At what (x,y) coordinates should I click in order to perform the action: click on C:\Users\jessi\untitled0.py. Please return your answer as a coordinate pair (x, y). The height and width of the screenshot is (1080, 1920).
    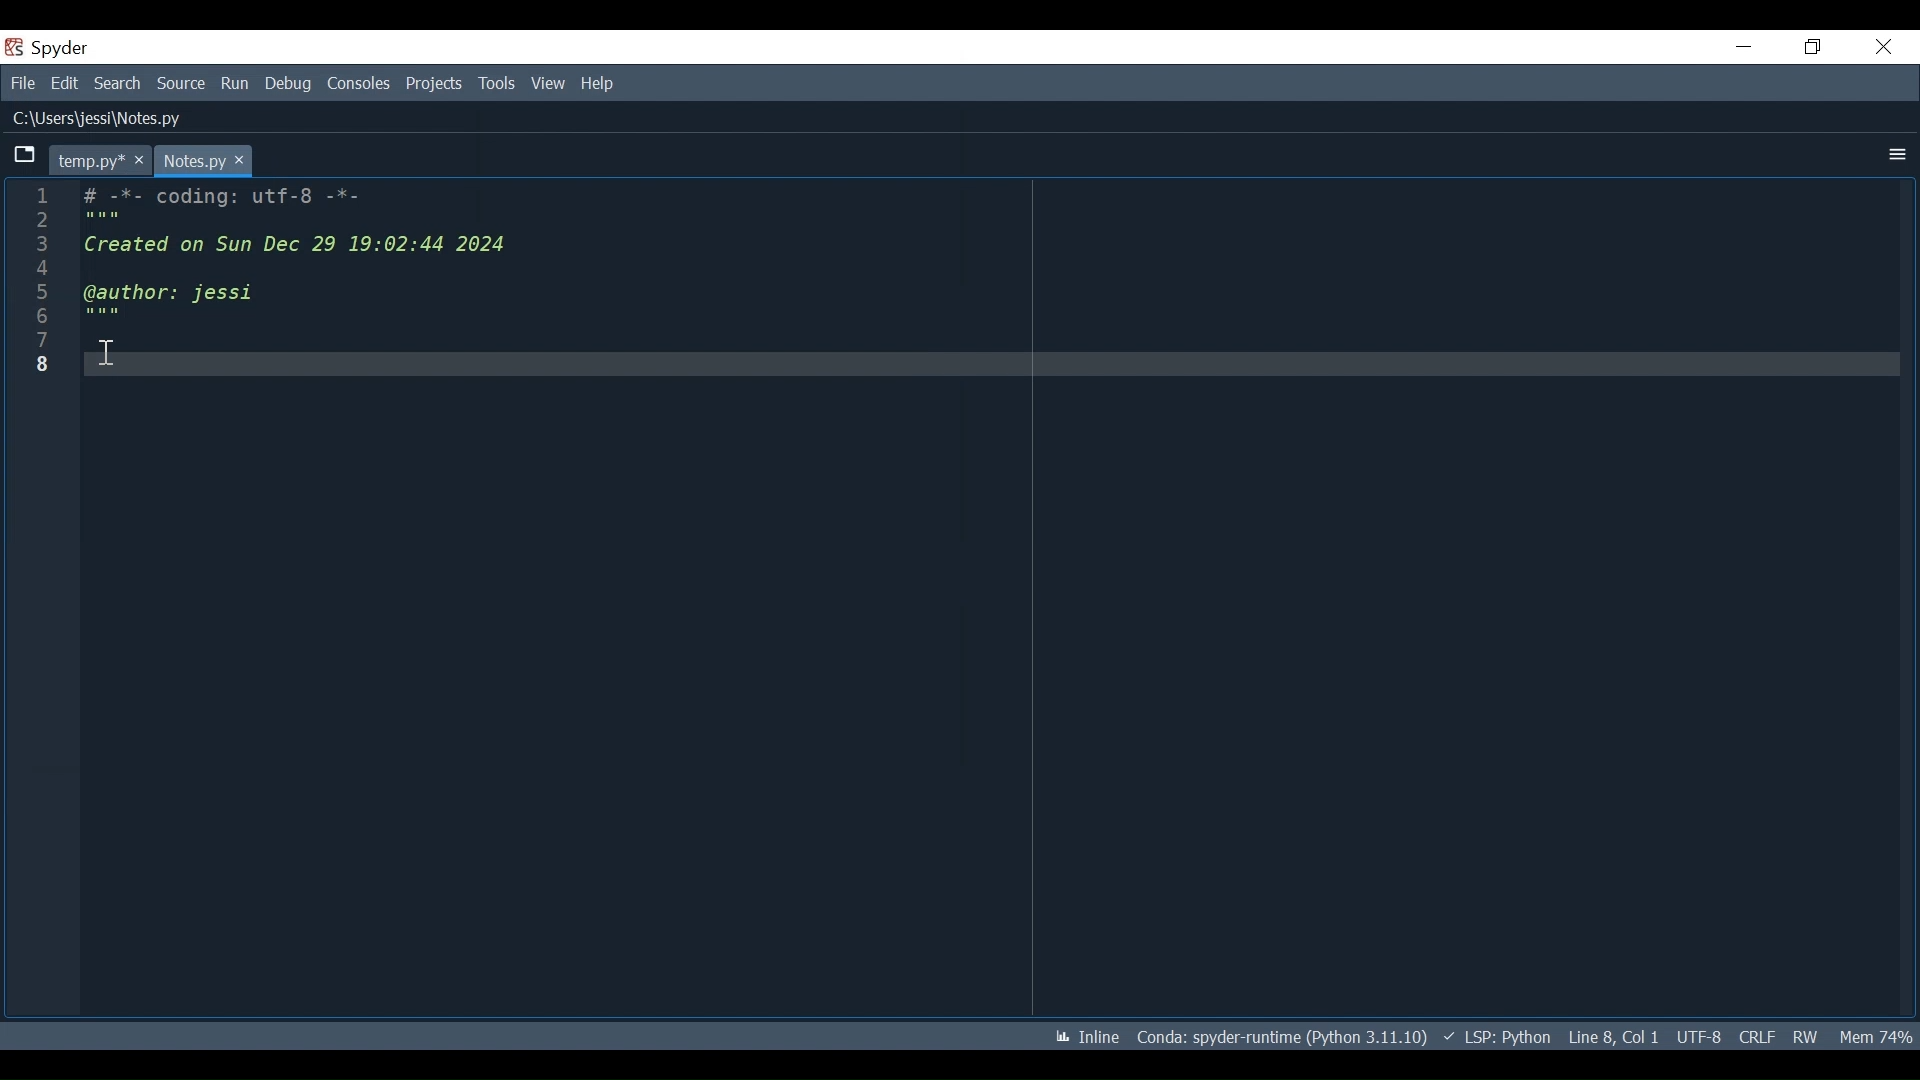
    Looking at the image, I should click on (115, 119).